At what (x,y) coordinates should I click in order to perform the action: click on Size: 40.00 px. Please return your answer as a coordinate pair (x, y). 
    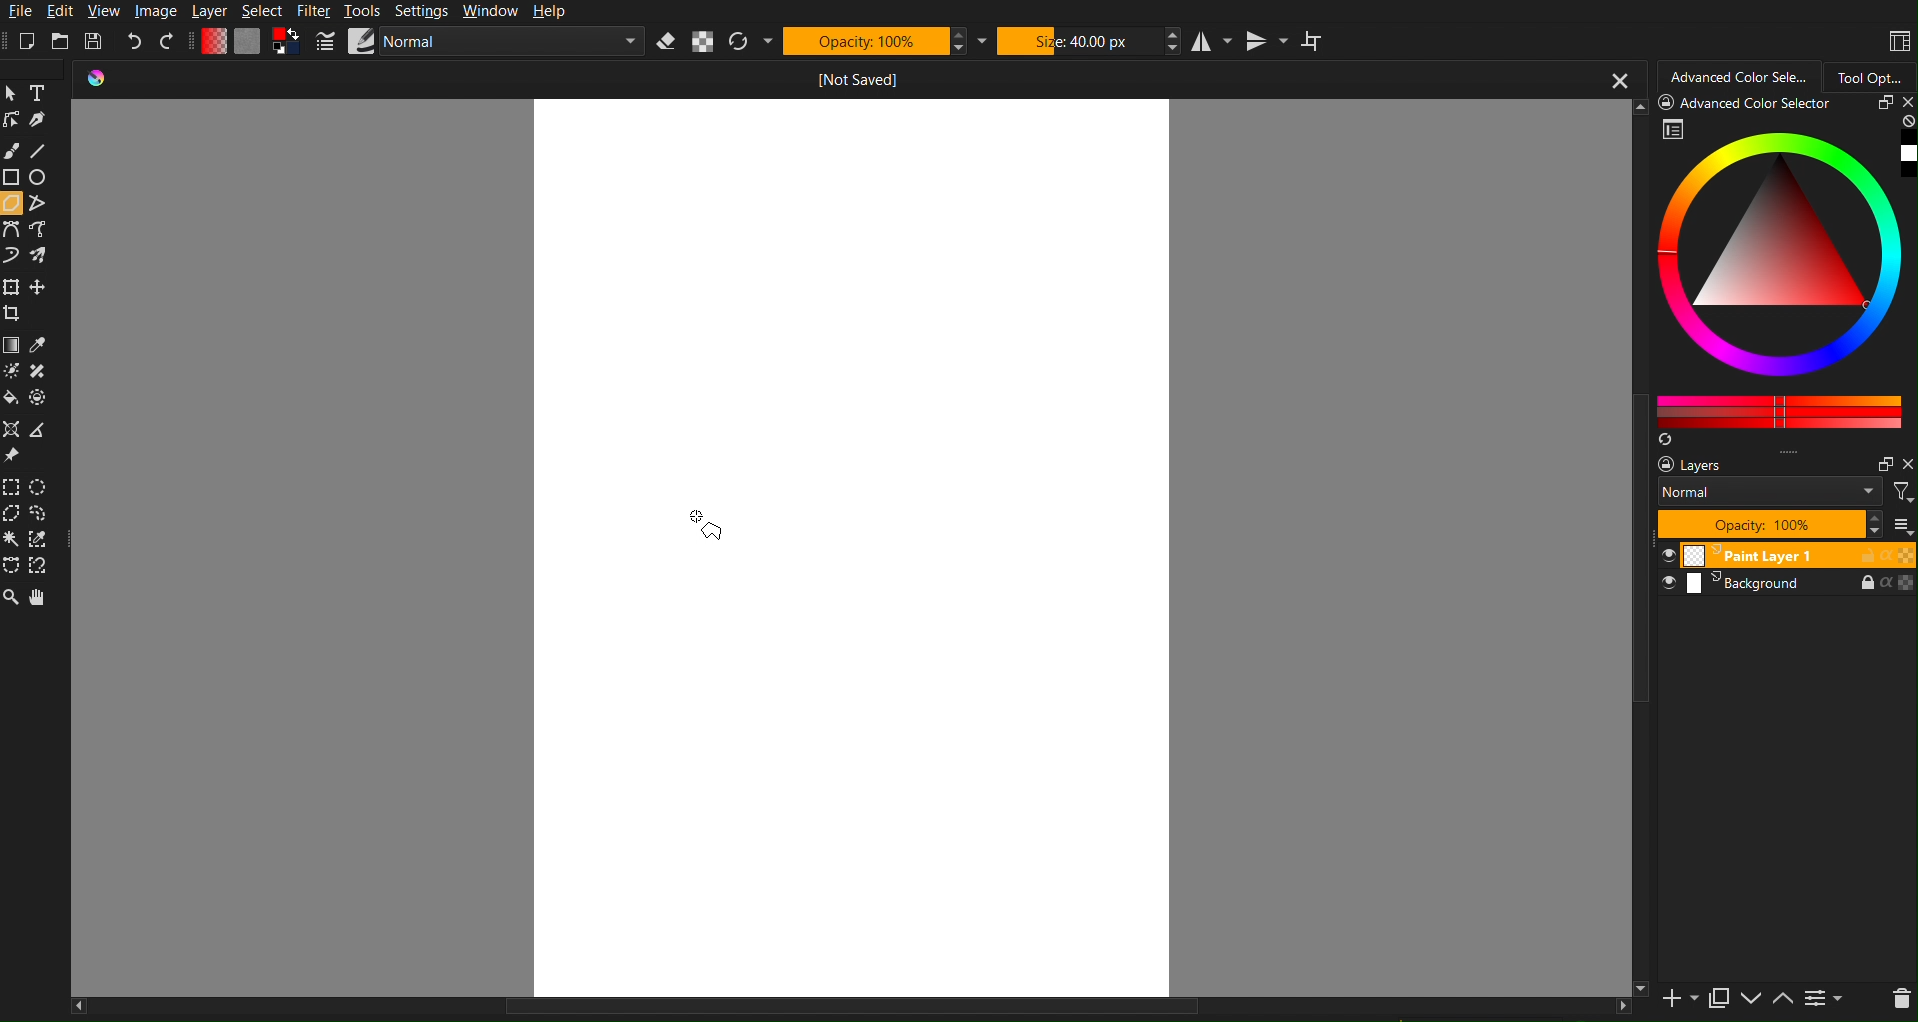
    Looking at the image, I should click on (1079, 40).